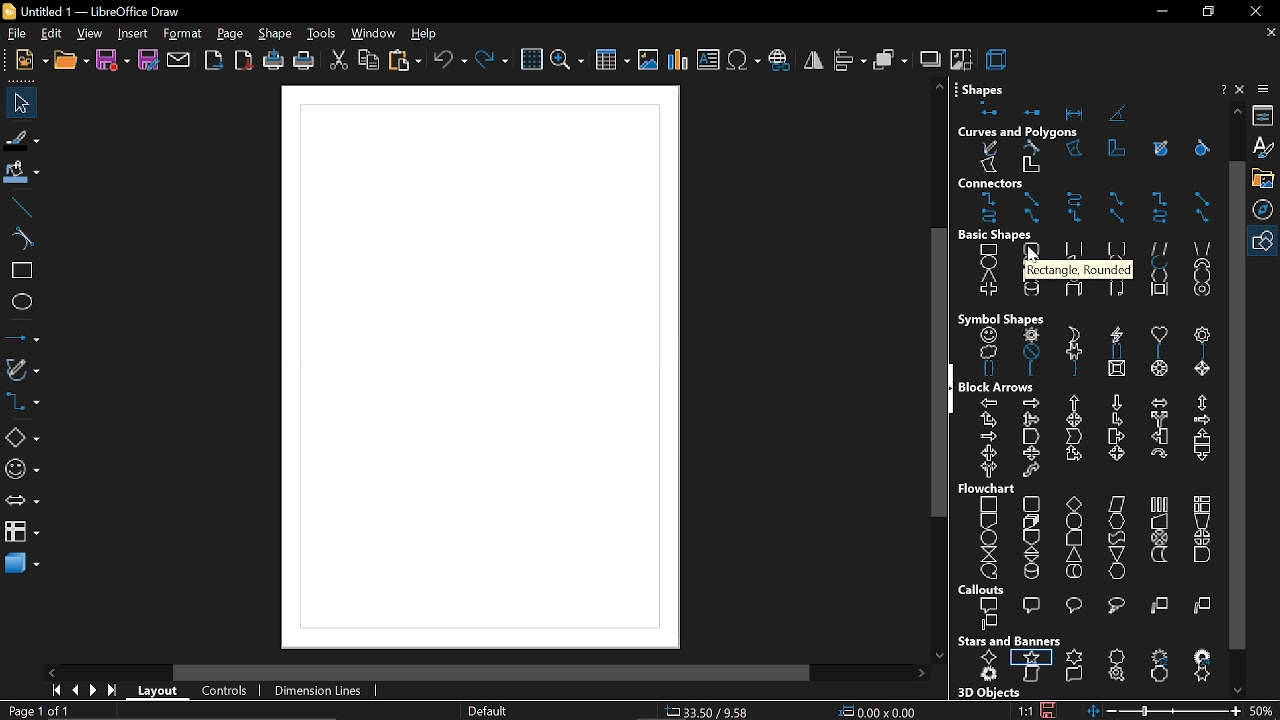 The width and height of the screenshot is (1280, 720). I want to click on curve, so click(22, 240).